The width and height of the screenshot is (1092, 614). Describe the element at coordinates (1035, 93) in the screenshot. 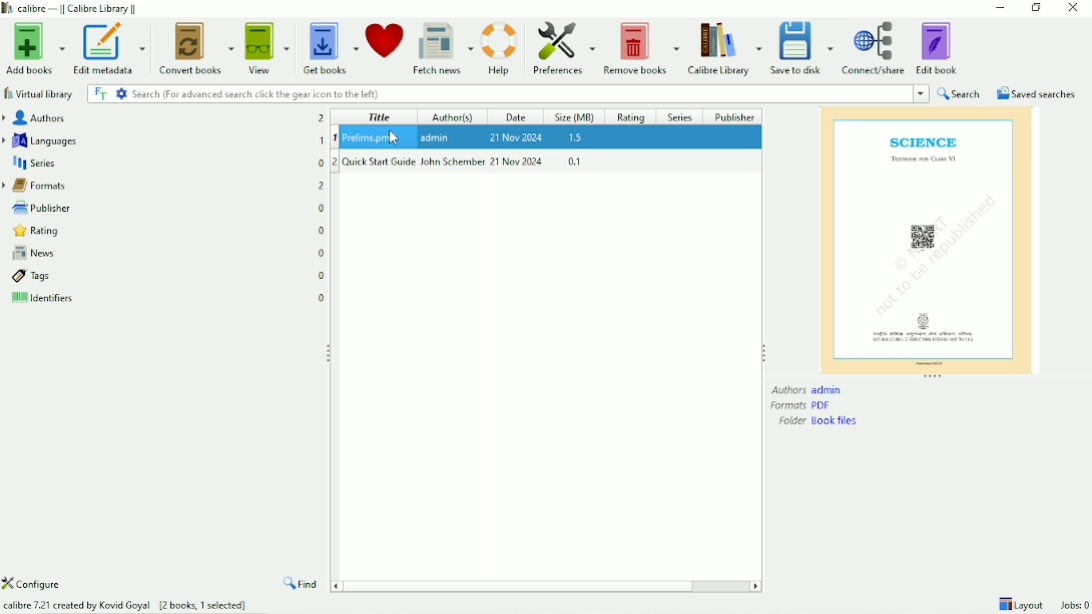

I see `Saved searches` at that location.